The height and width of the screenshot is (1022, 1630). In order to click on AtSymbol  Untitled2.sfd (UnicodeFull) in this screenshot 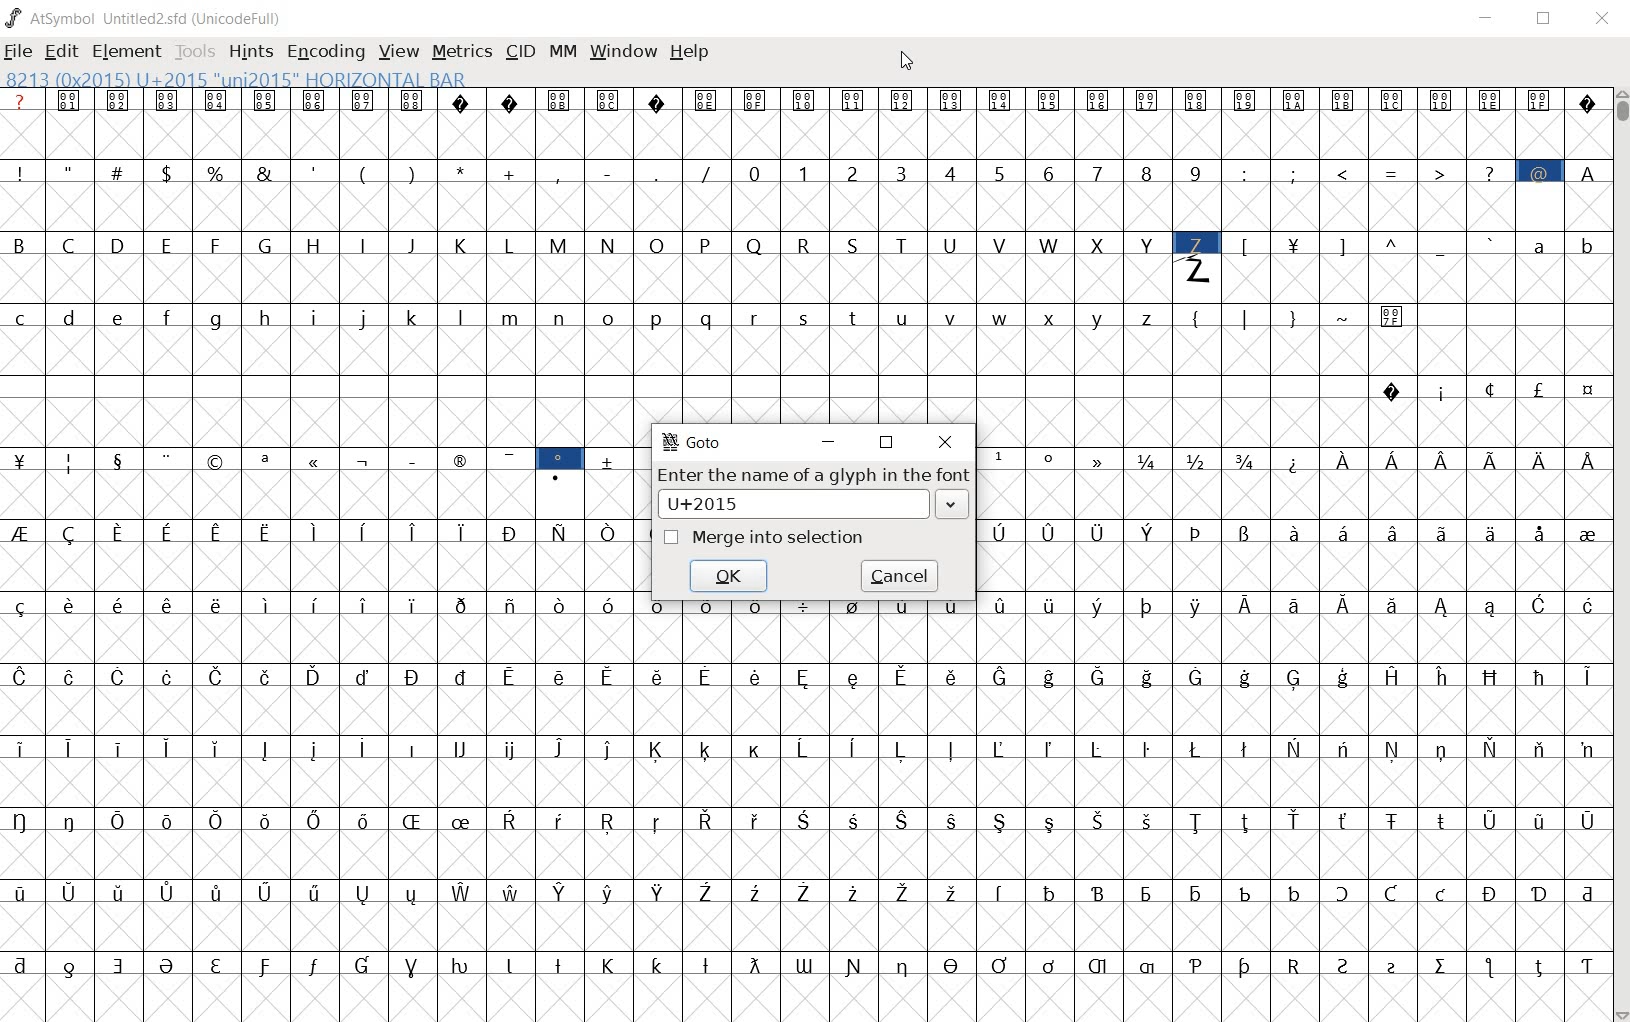, I will do `click(145, 18)`.